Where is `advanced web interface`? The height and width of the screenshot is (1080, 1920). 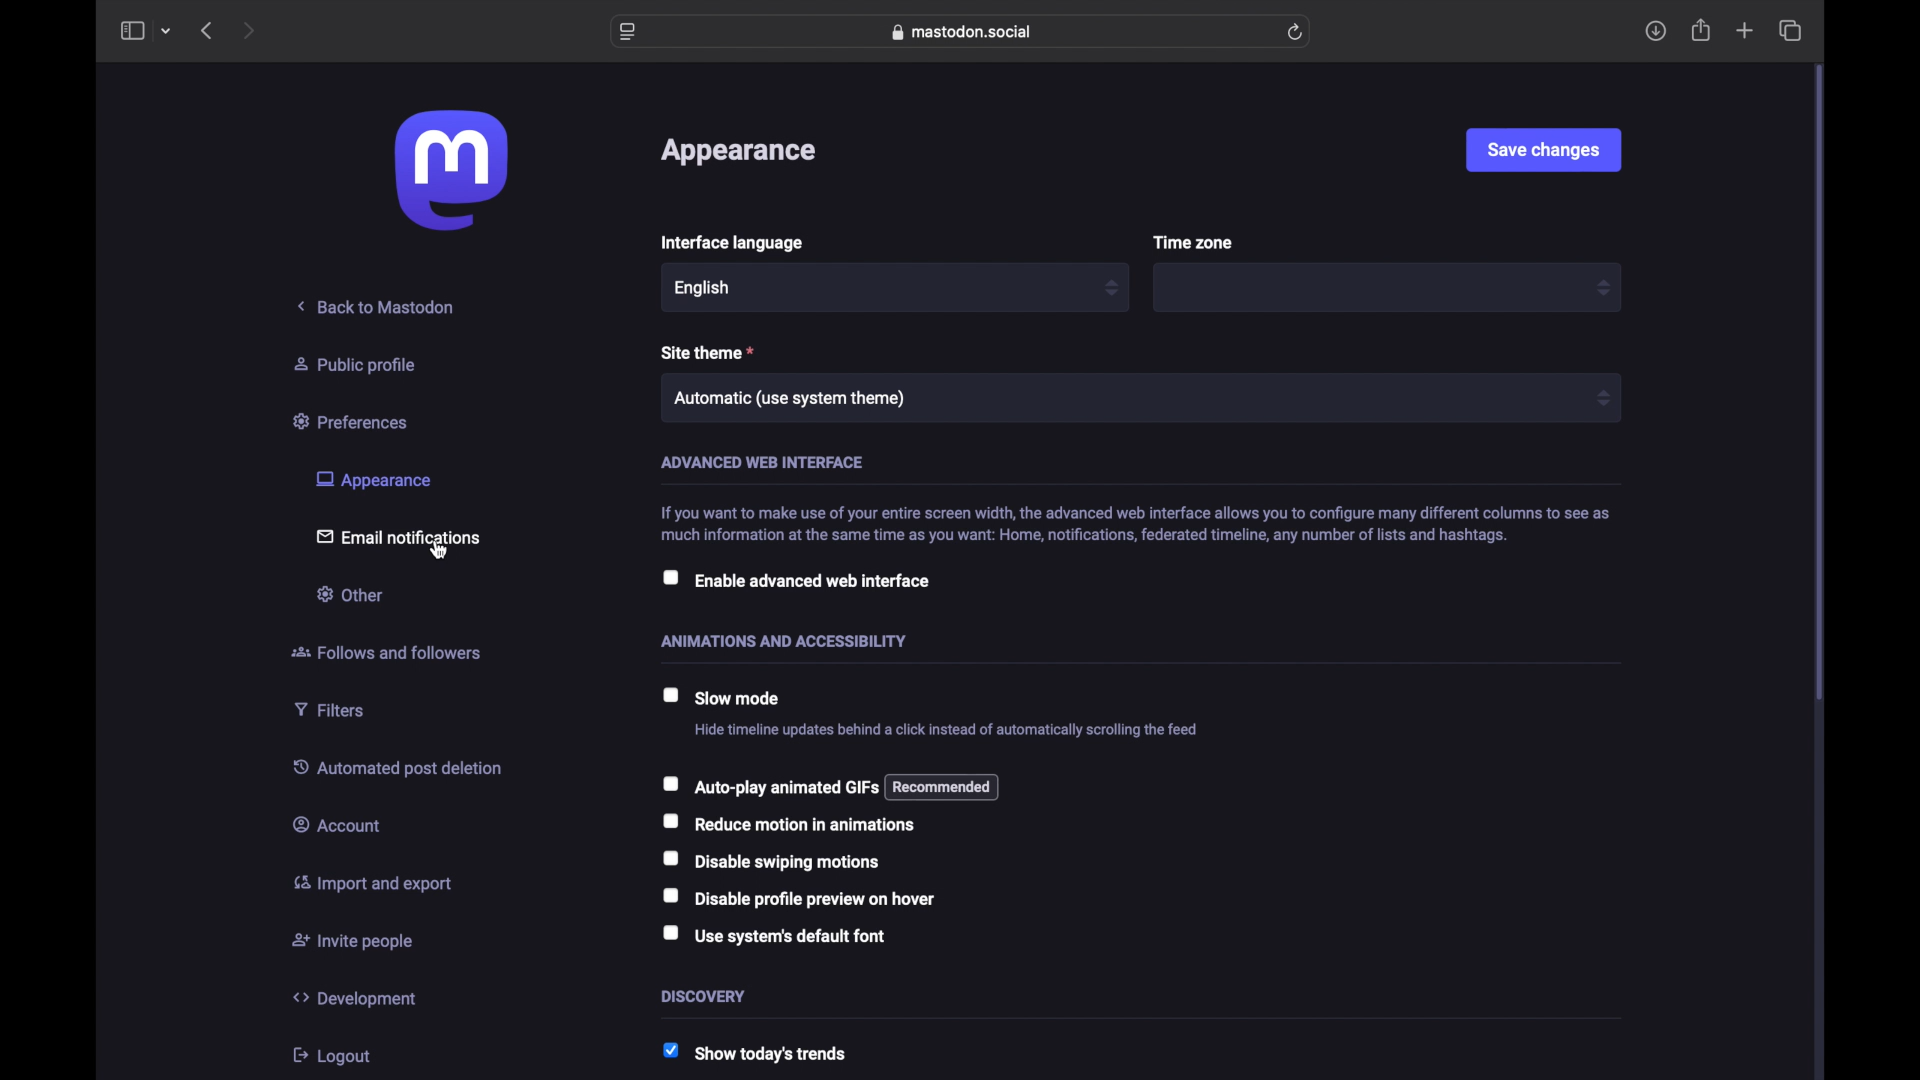
advanced web interface is located at coordinates (762, 462).